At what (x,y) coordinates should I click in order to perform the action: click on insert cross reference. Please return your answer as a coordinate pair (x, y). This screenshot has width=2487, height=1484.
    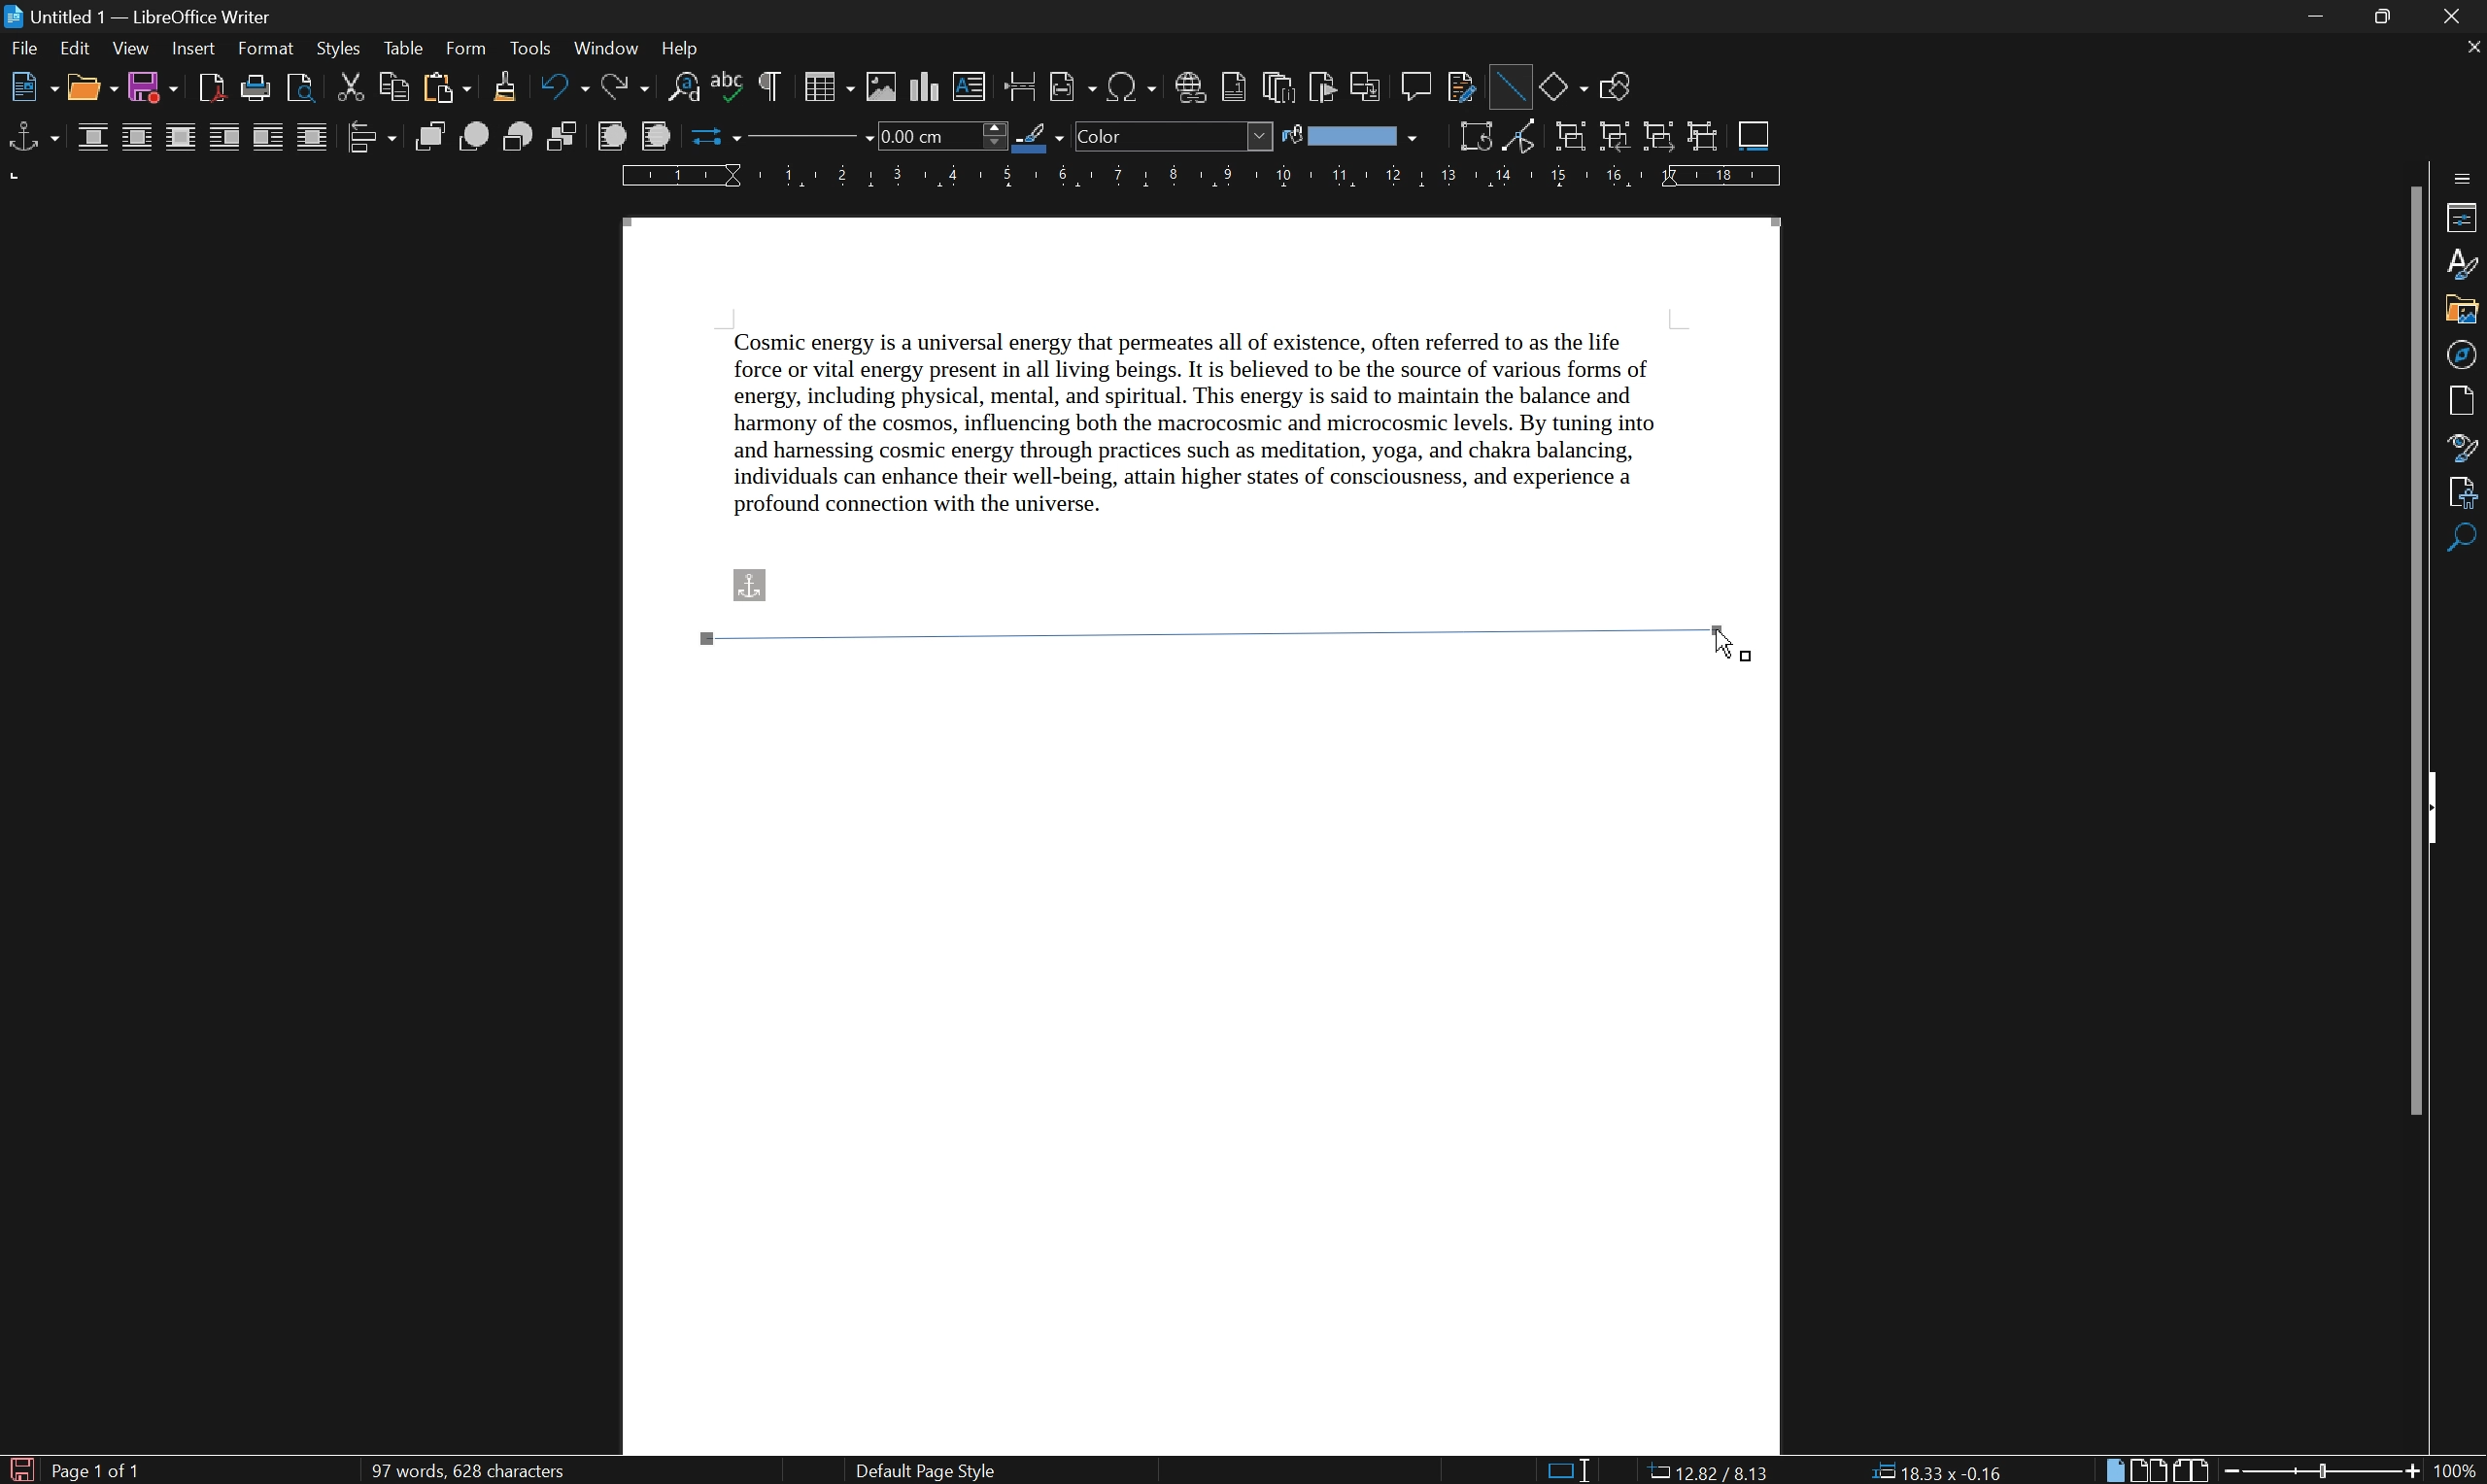
    Looking at the image, I should click on (1368, 87).